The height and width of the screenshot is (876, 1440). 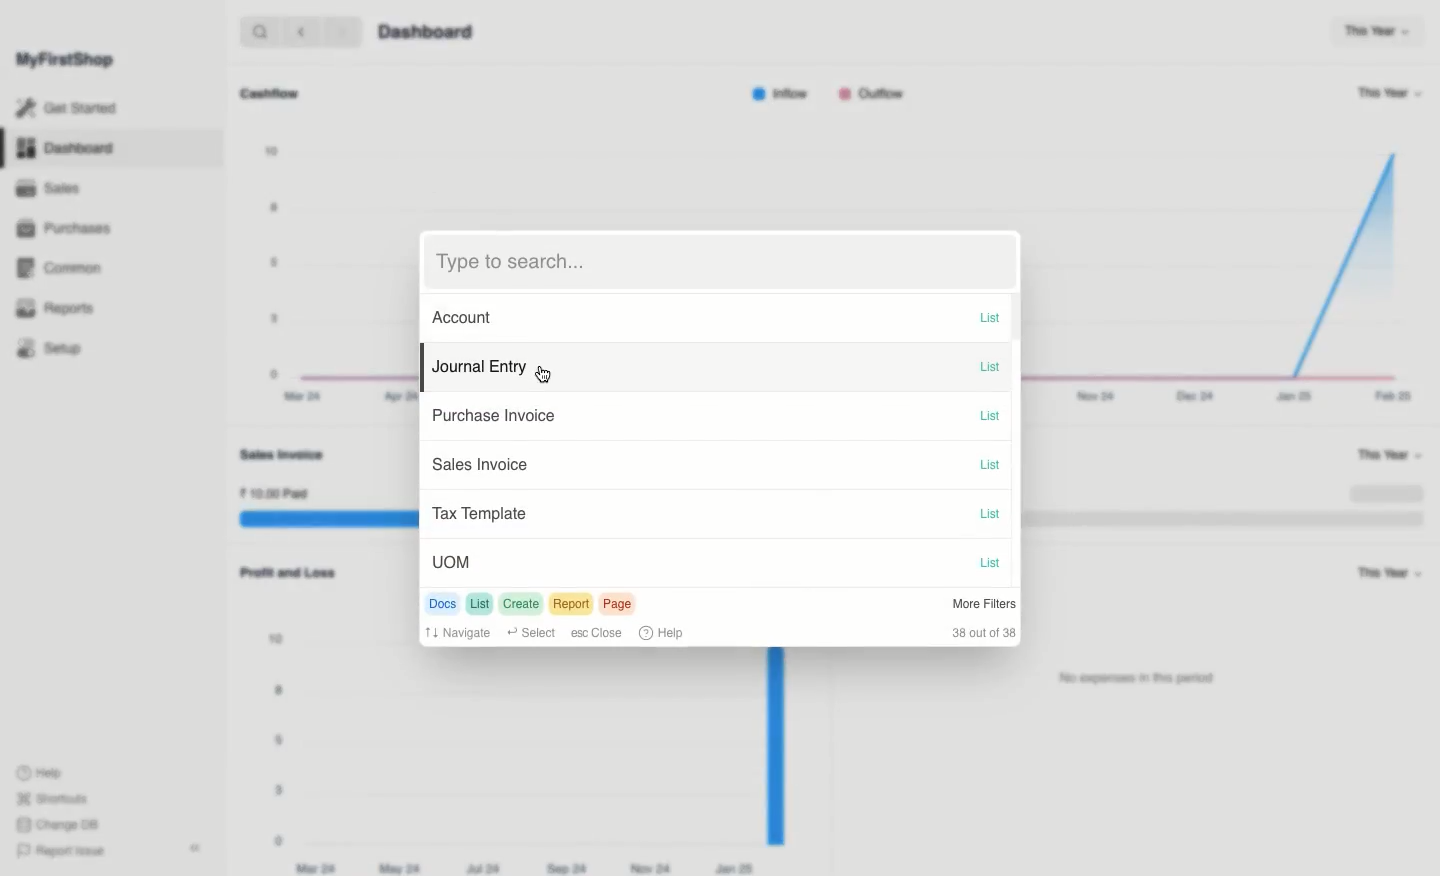 I want to click on Report Issue, so click(x=59, y=851).